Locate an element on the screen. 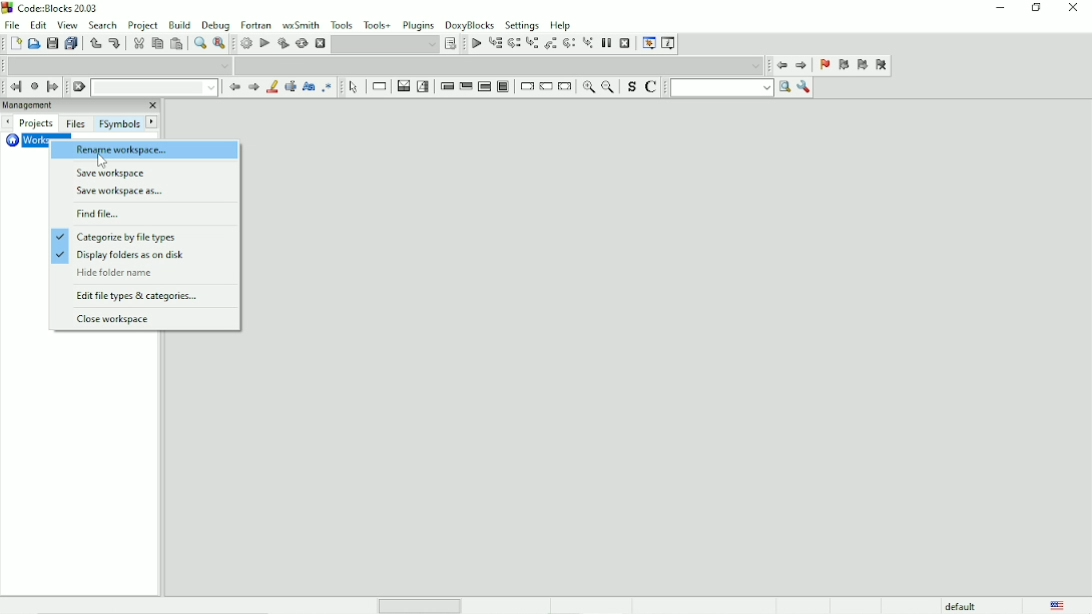 The width and height of the screenshot is (1092, 614). Drop down is located at coordinates (501, 65).